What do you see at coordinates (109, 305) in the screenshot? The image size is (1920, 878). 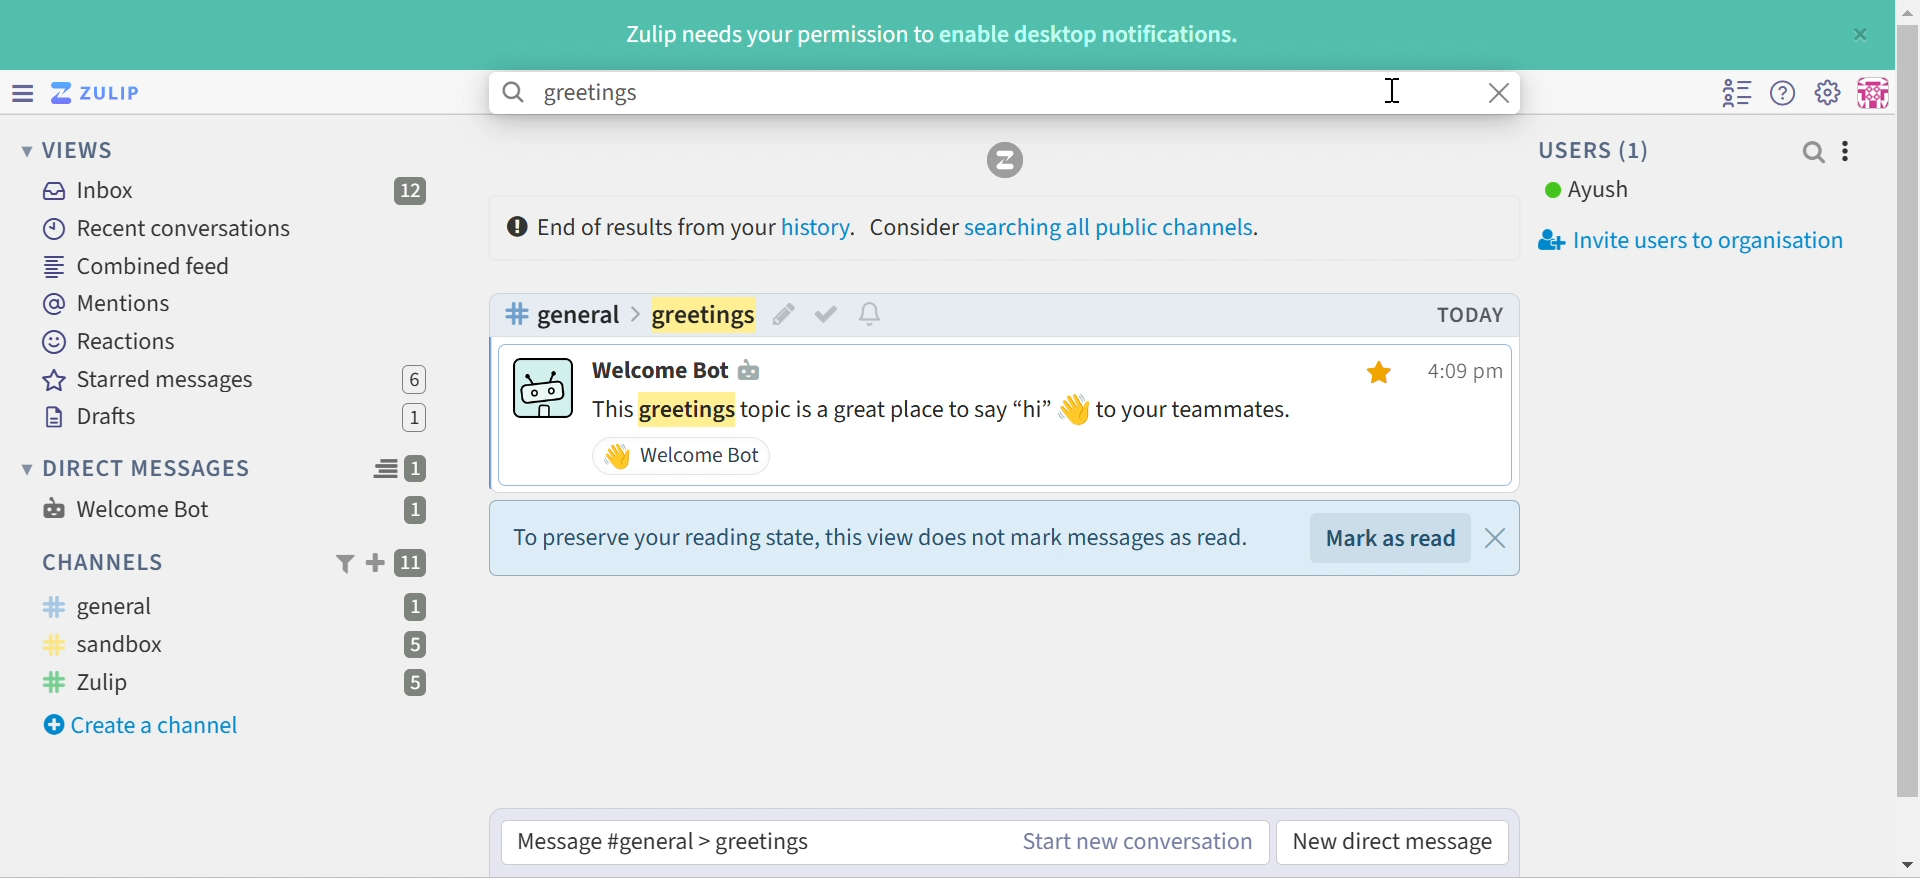 I see `@Mentions` at bounding box center [109, 305].